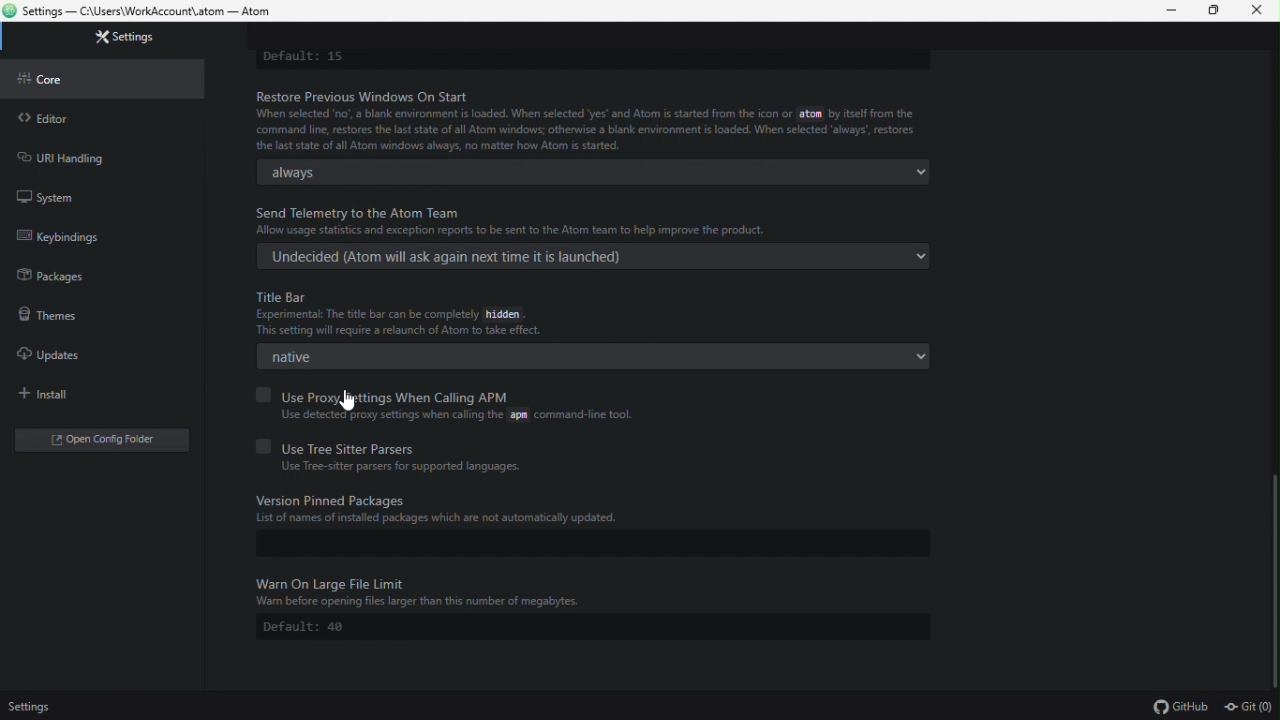 The width and height of the screenshot is (1280, 720). Describe the element at coordinates (96, 155) in the screenshot. I see `URL handling` at that location.